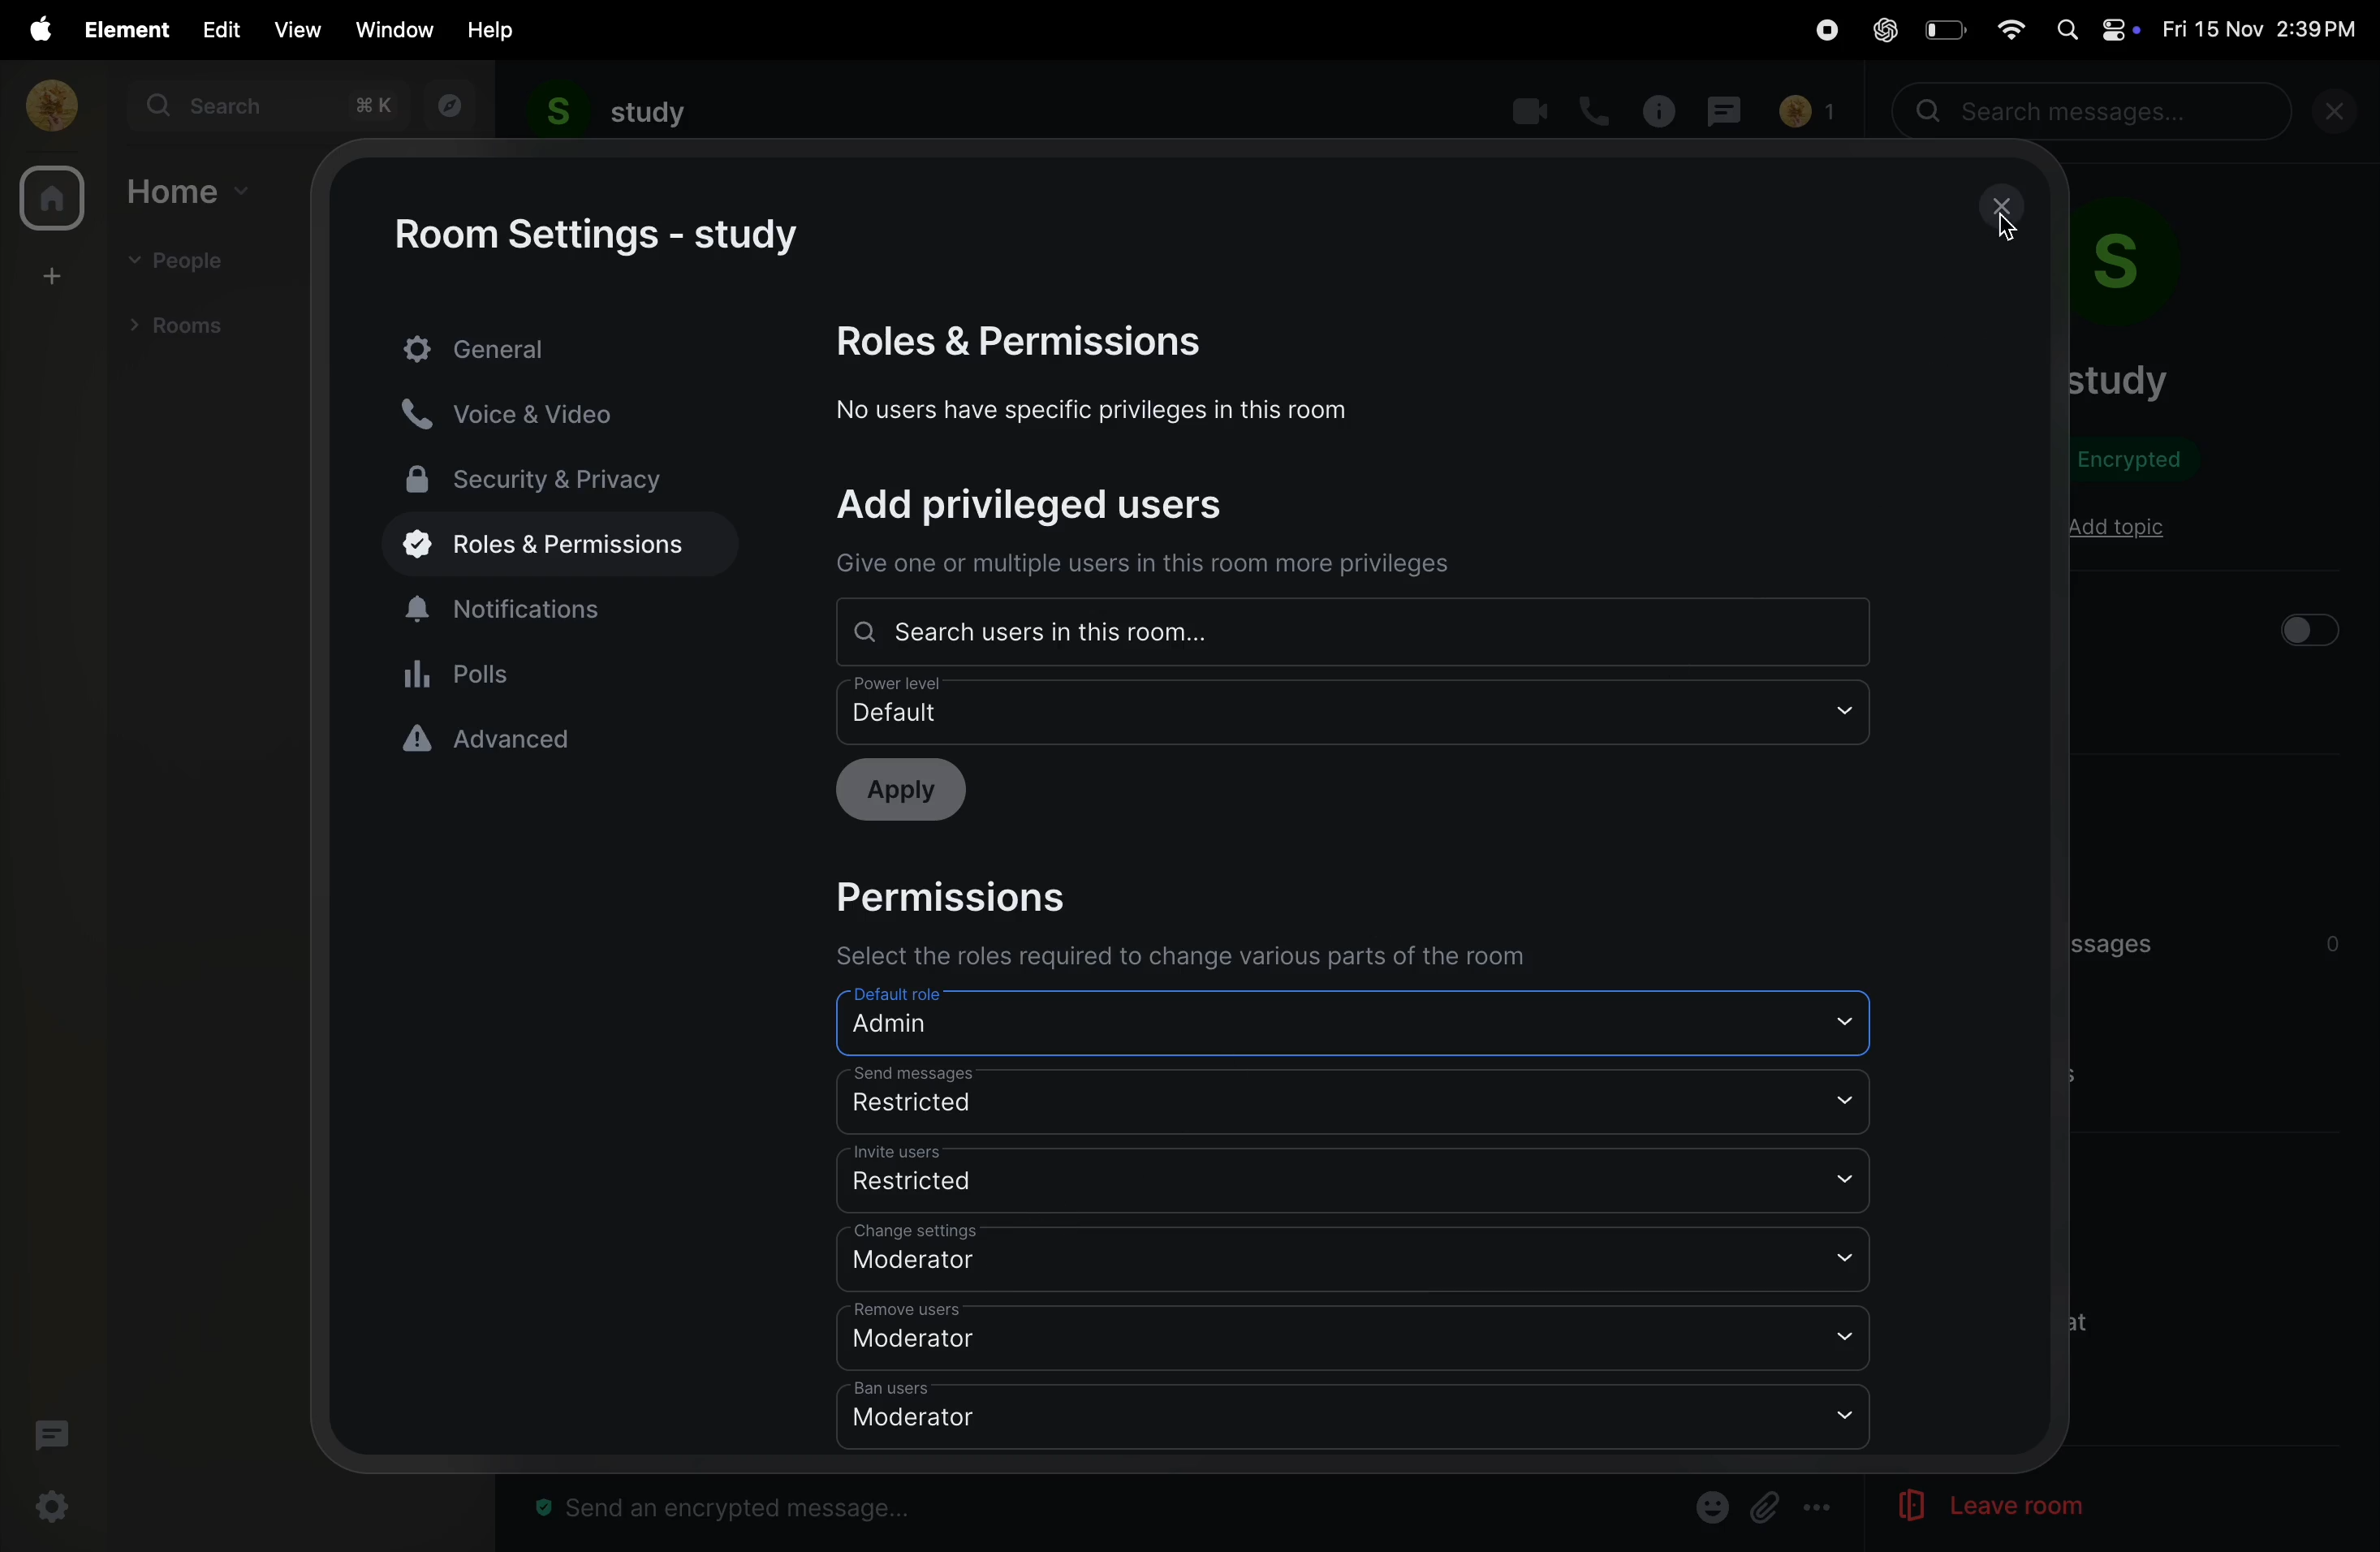 Image resolution: width=2380 pixels, height=1552 pixels. What do you see at coordinates (1362, 1329) in the screenshot?
I see `remove users` at bounding box center [1362, 1329].